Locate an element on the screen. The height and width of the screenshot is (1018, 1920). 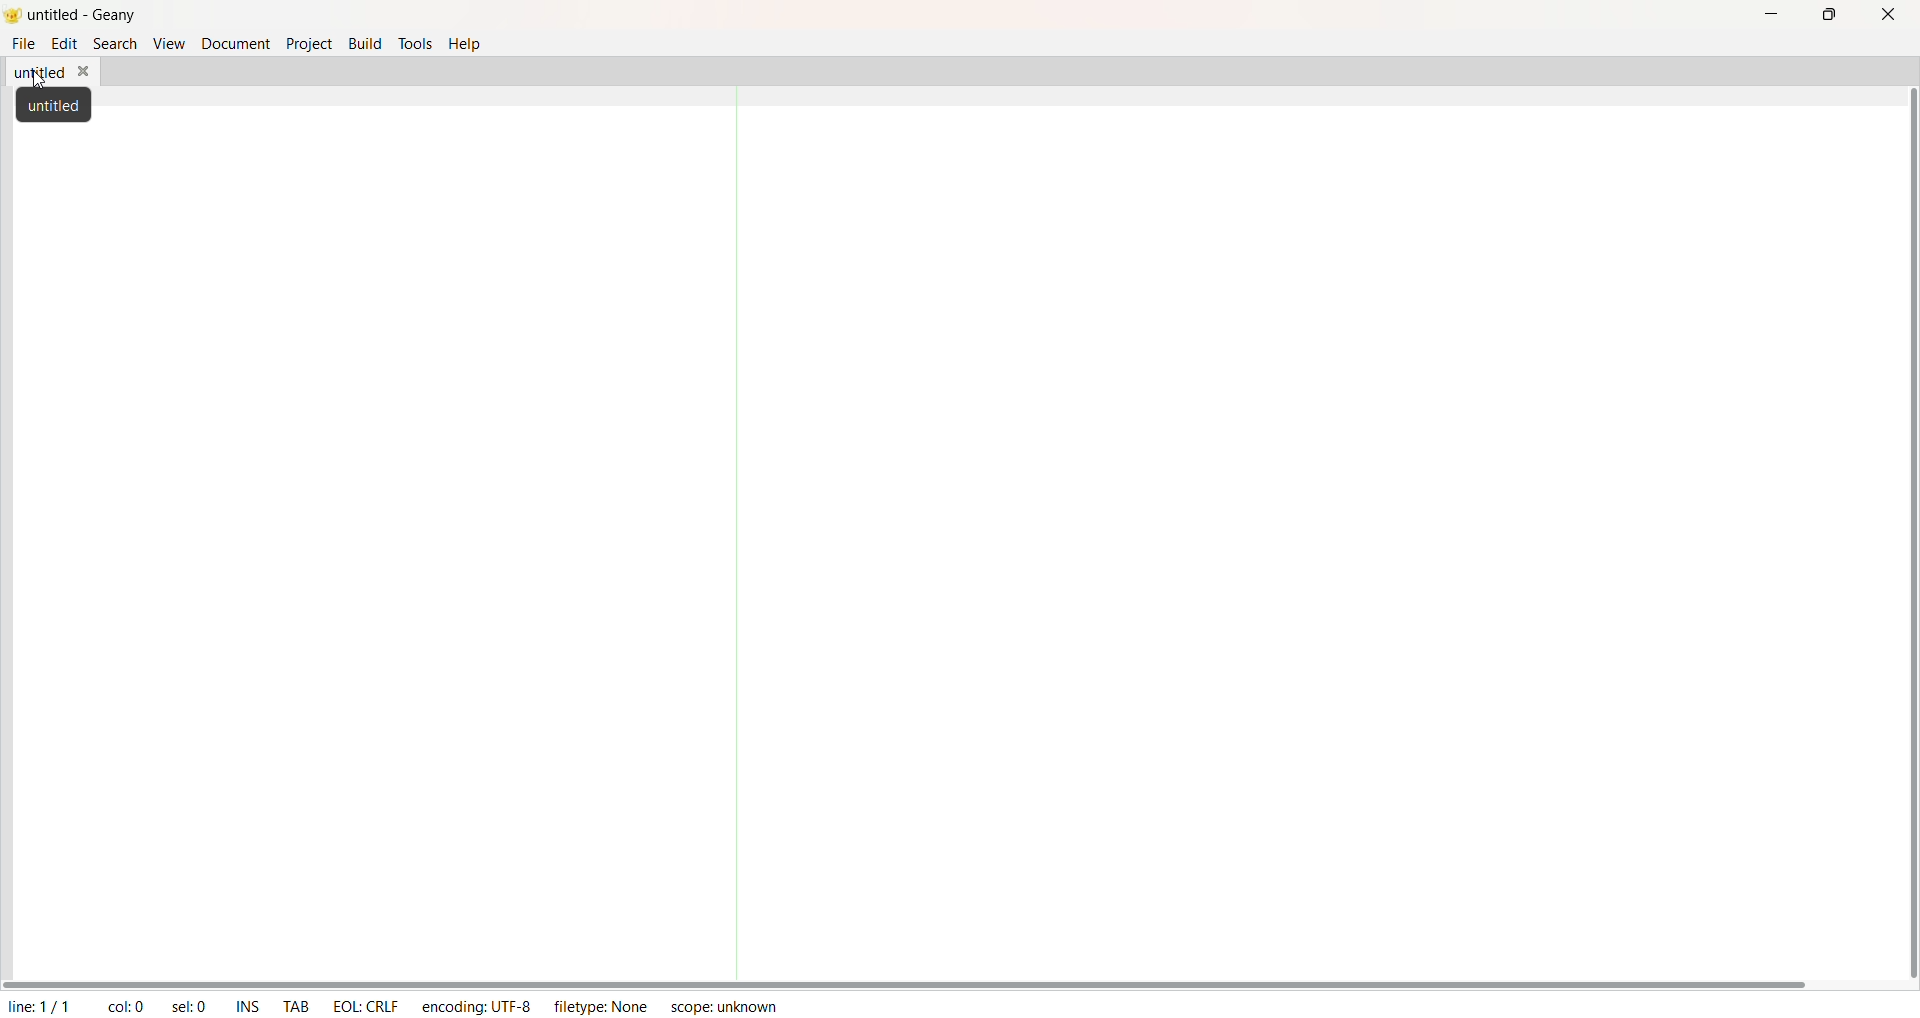
Logo is located at coordinates (12, 17).